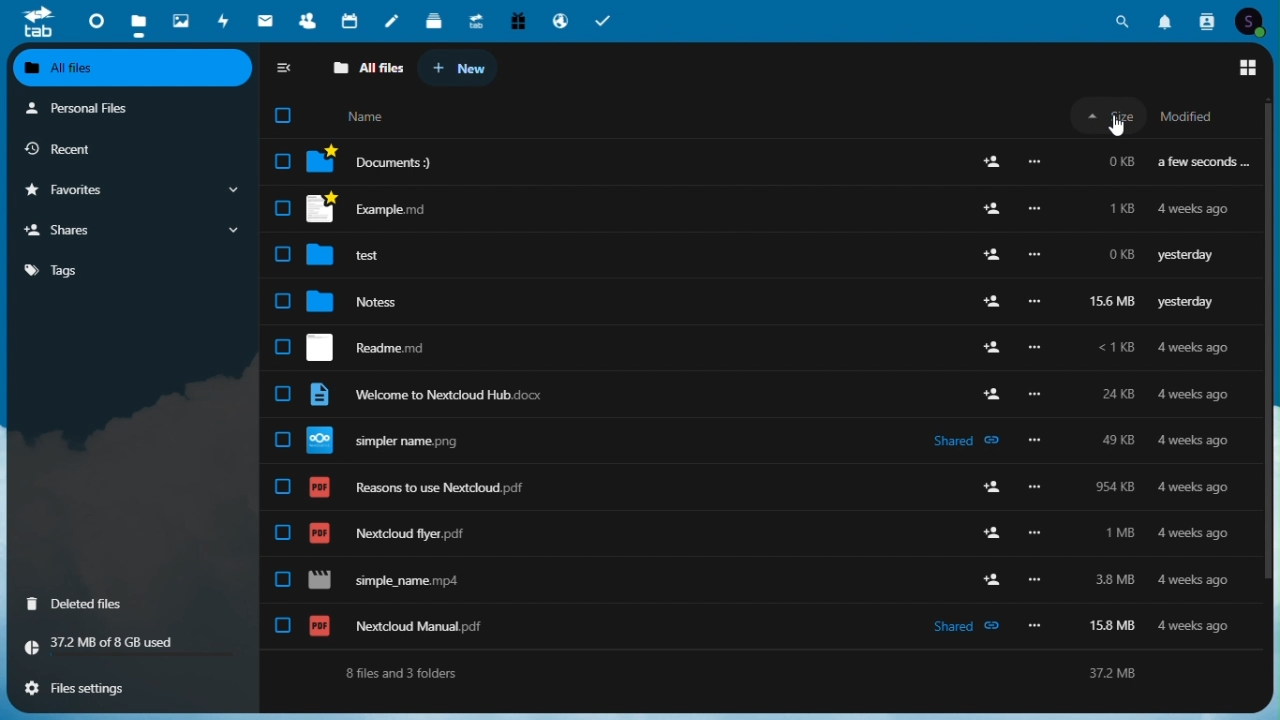 This screenshot has width=1280, height=720. Describe the element at coordinates (91, 20) in the screenshot. I see `dashboard` at that location.